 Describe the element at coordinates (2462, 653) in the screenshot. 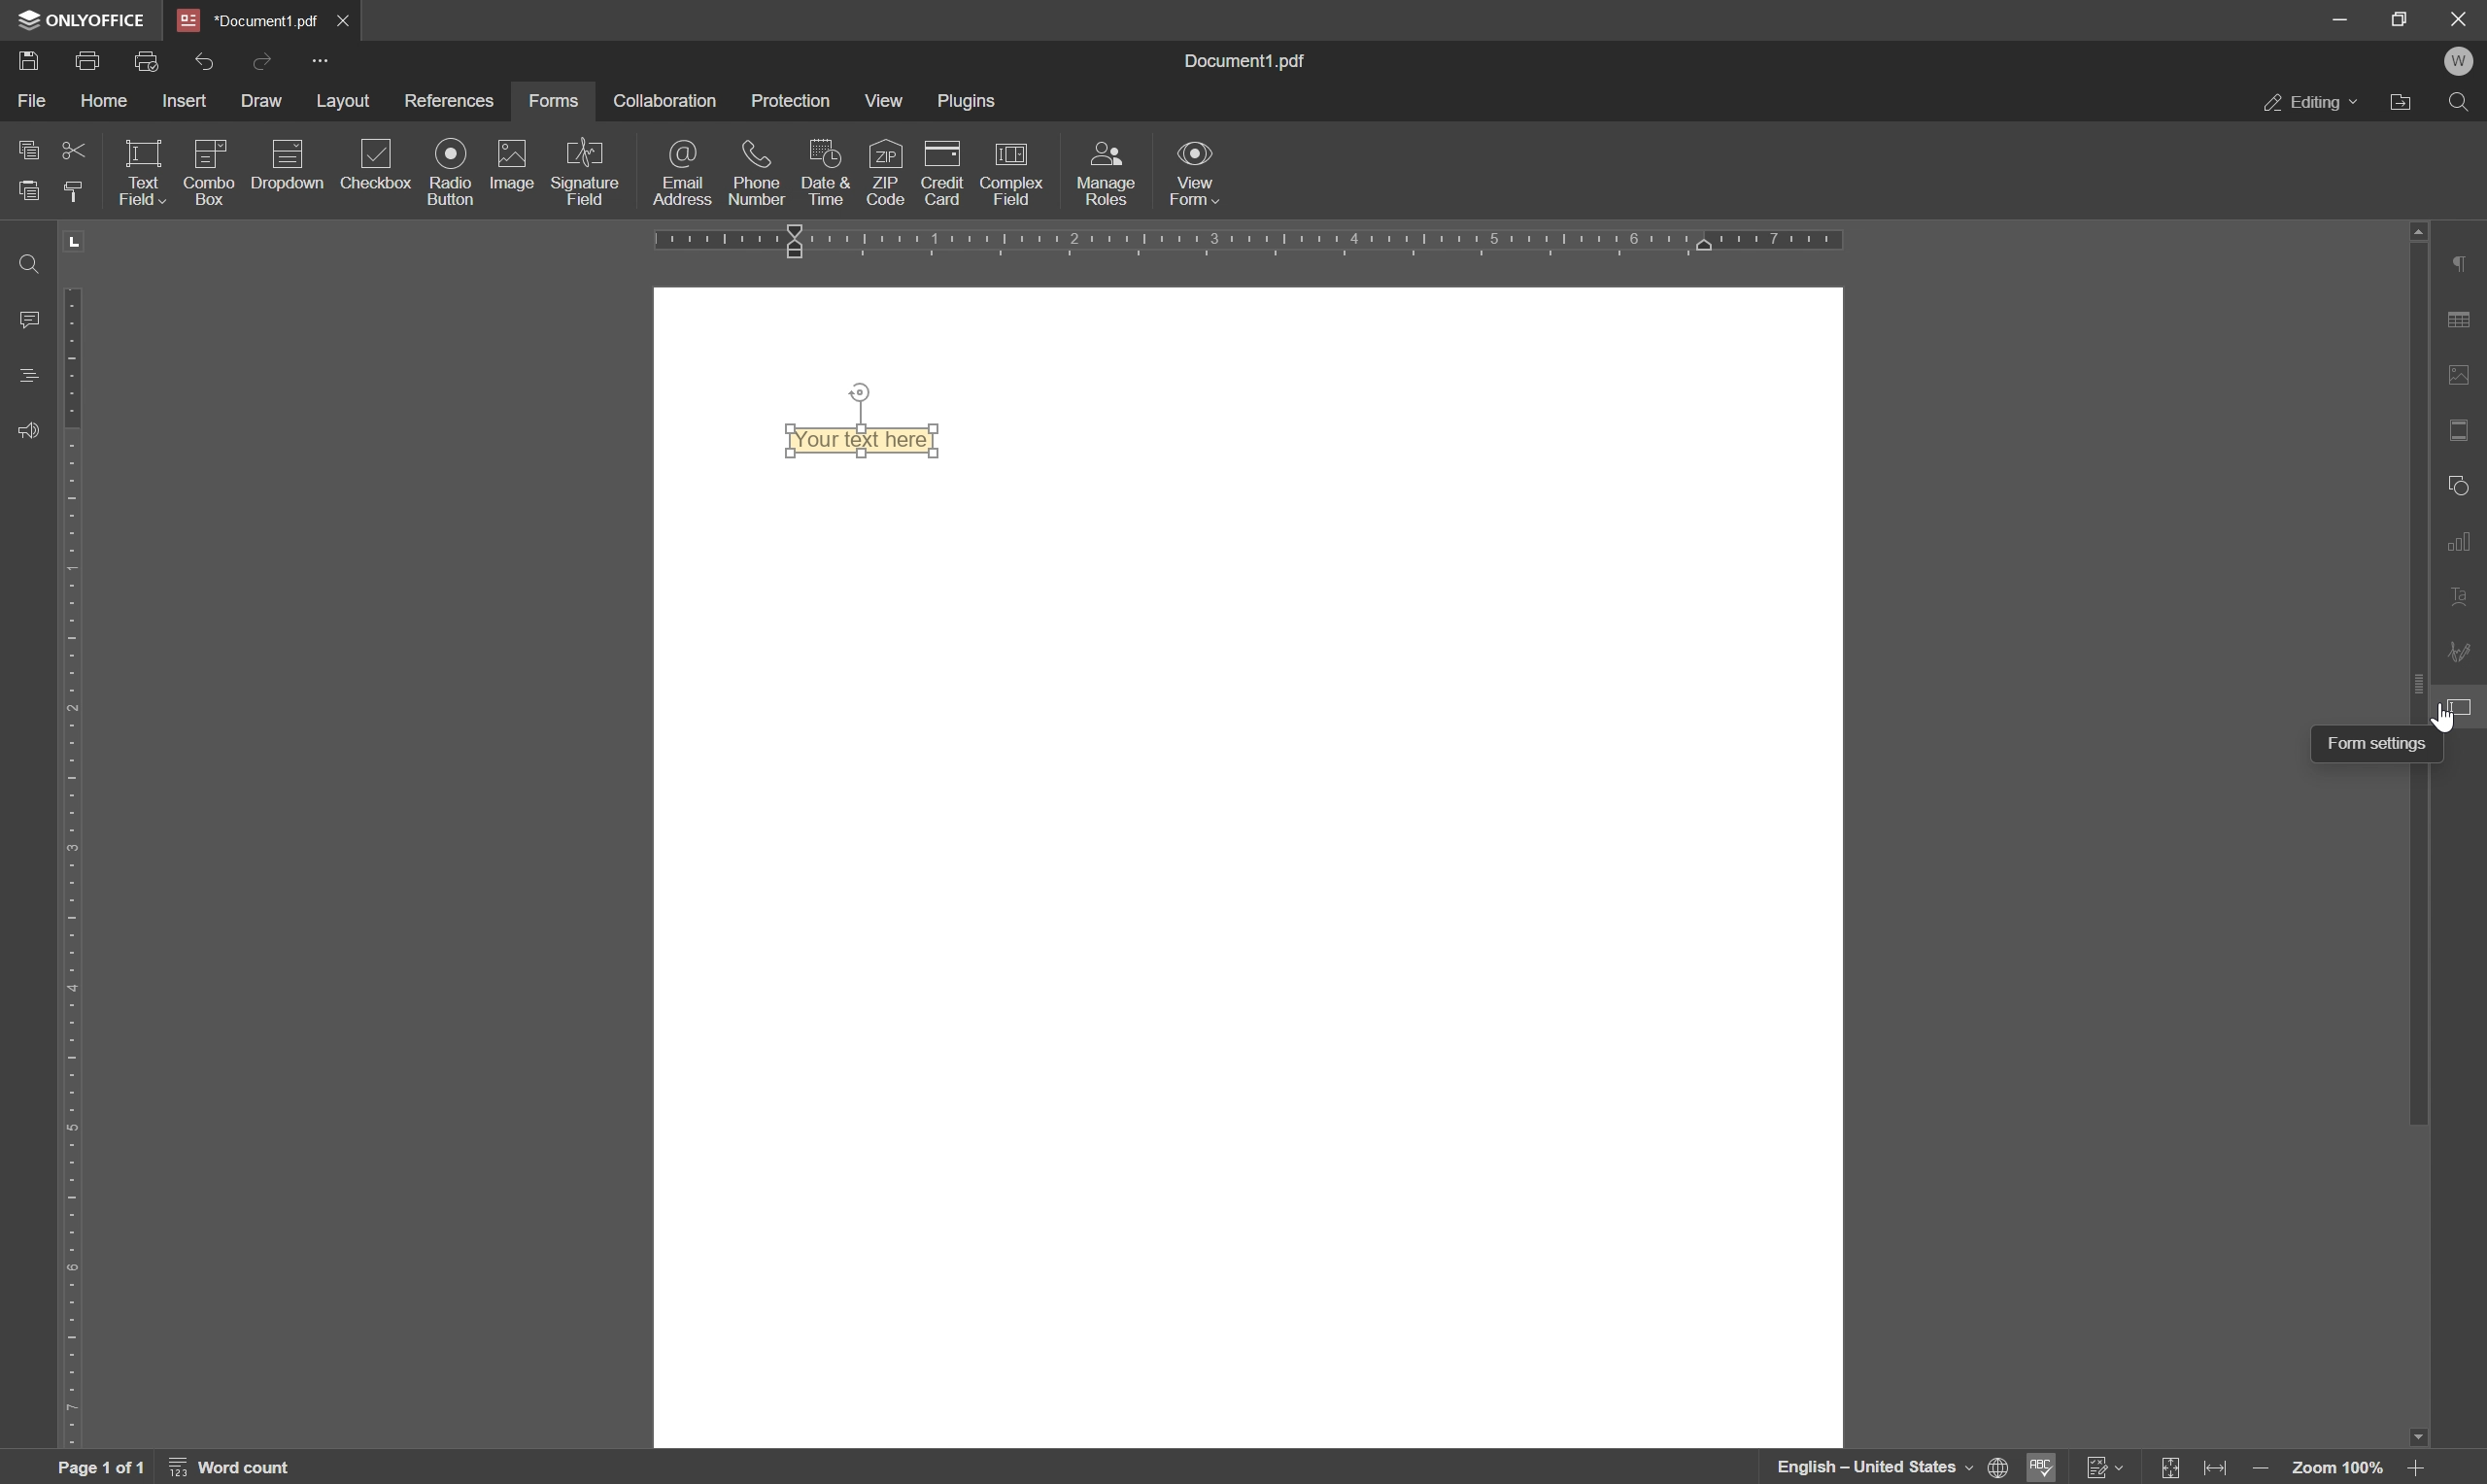

I see `signature settings` at that location.